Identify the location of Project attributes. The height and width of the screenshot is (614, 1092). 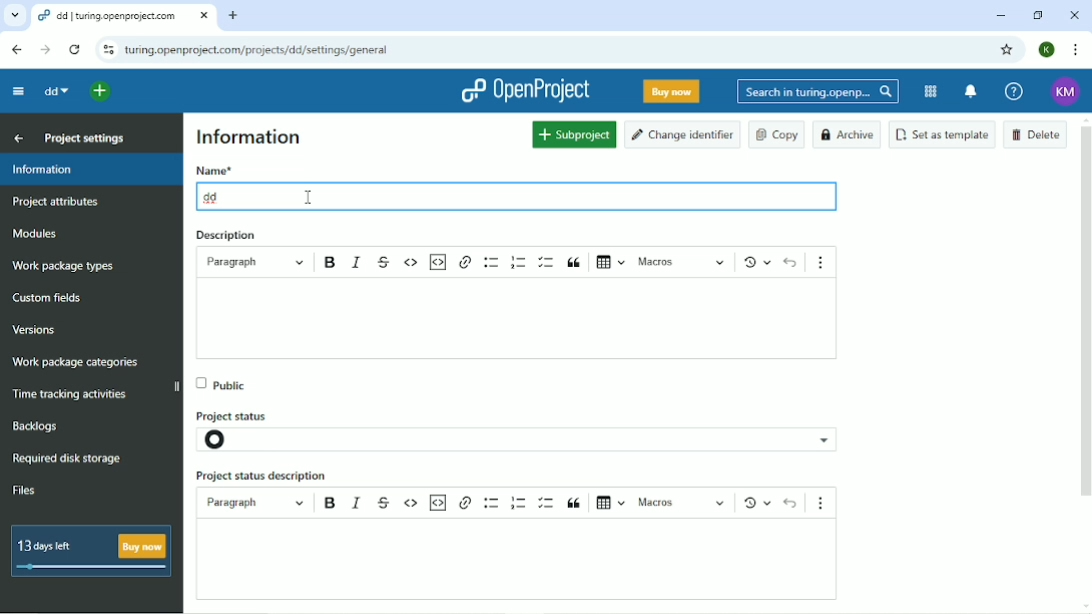
(57, 204).